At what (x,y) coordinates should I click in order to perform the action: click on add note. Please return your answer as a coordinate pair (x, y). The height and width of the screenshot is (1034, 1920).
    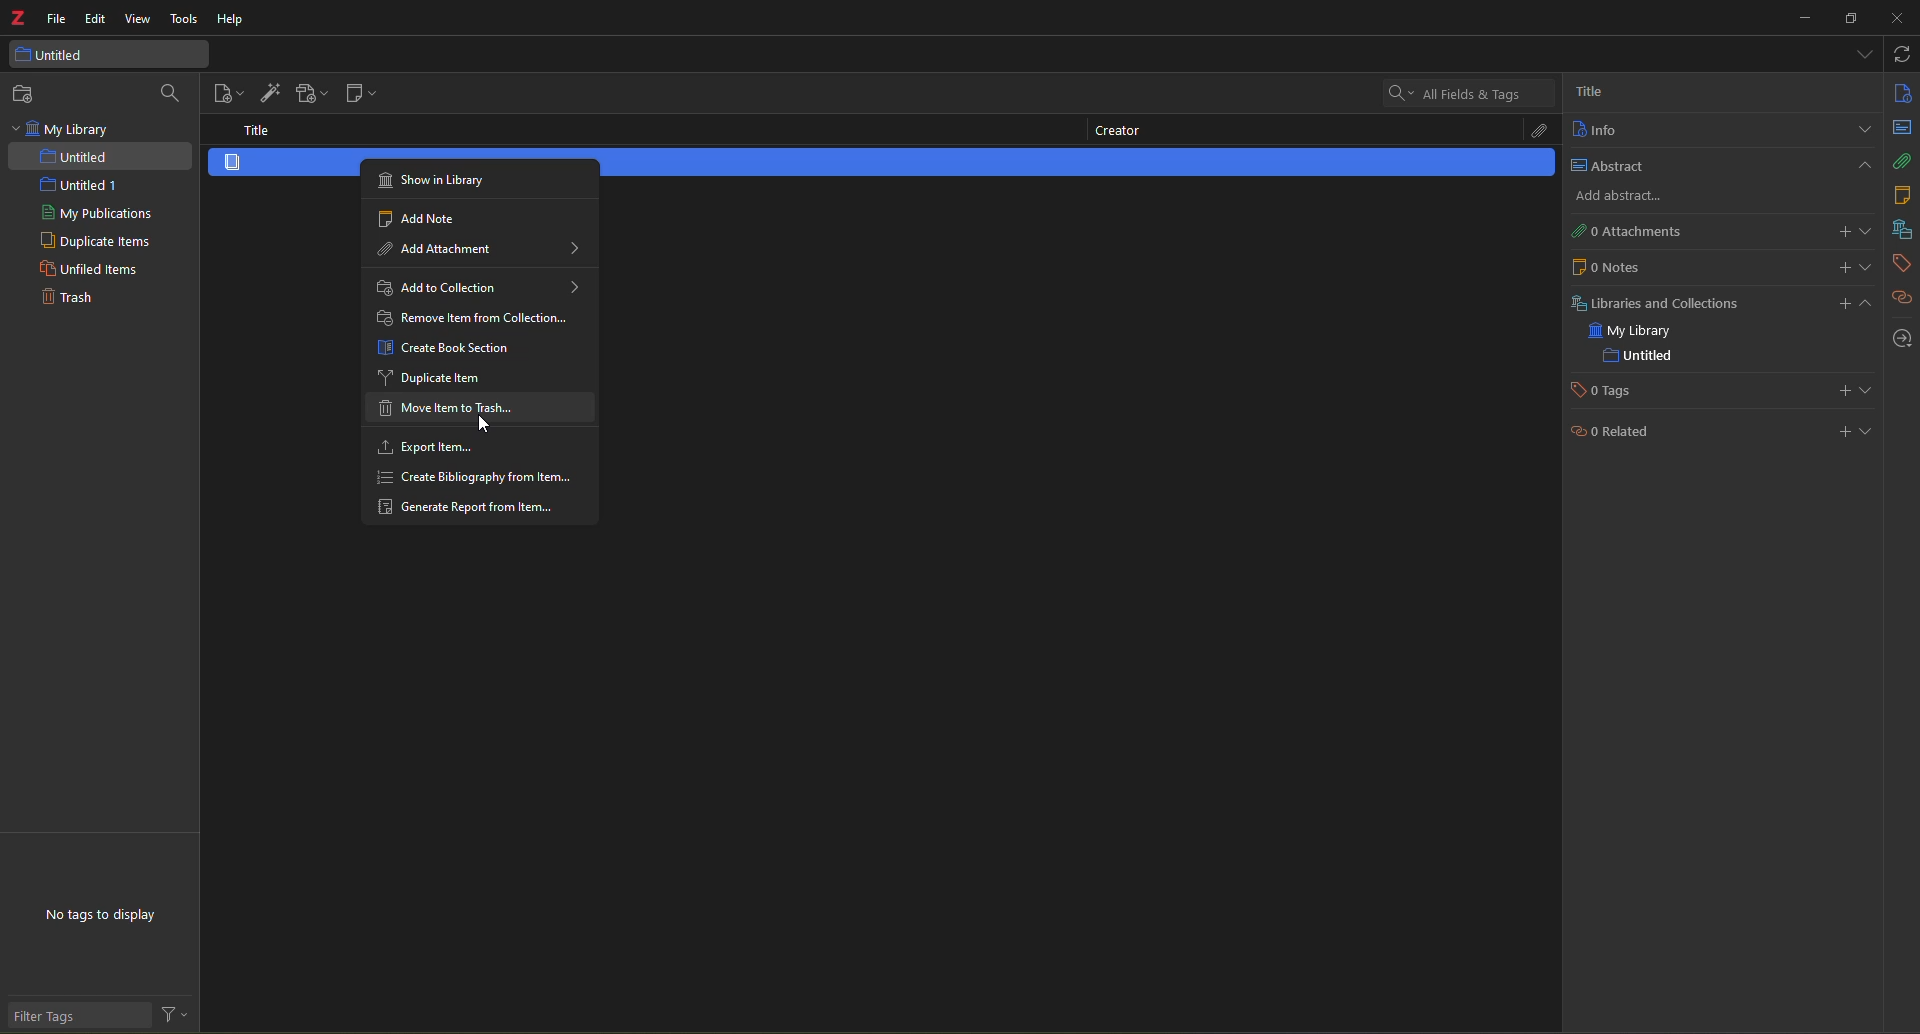
    Looking at the image, I should click on (430, 216).